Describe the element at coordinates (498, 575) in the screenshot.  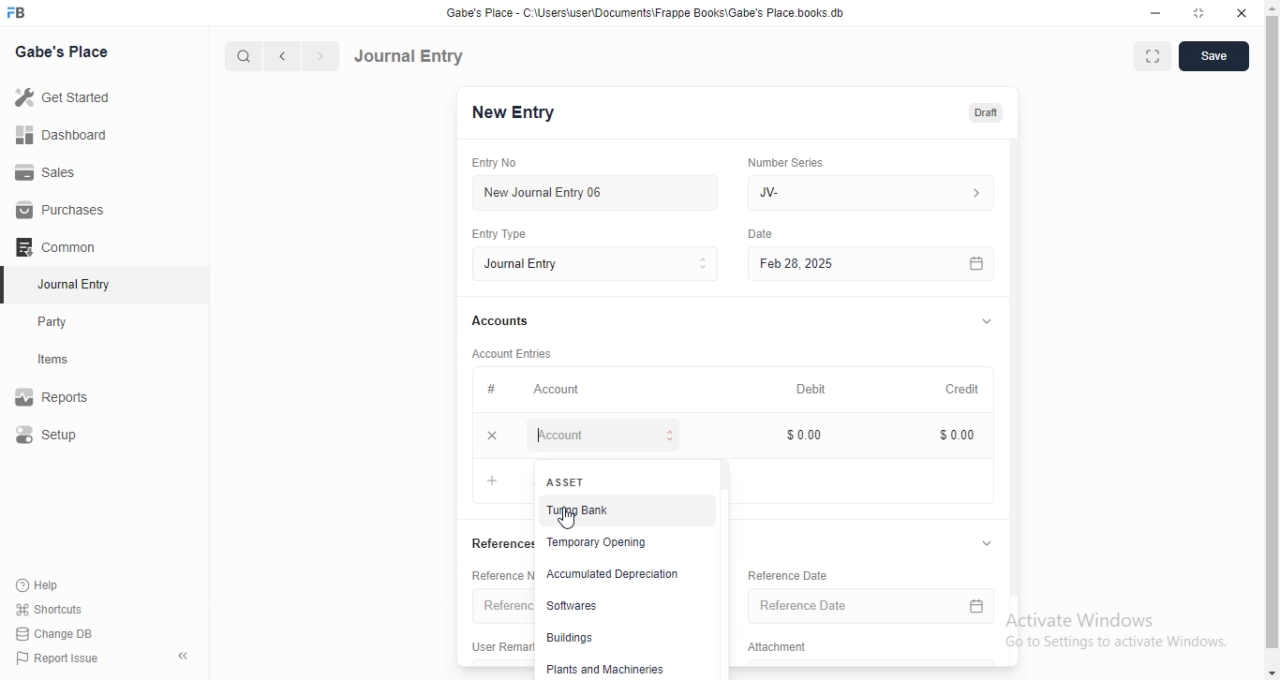
I see `Reference Number` at that location.